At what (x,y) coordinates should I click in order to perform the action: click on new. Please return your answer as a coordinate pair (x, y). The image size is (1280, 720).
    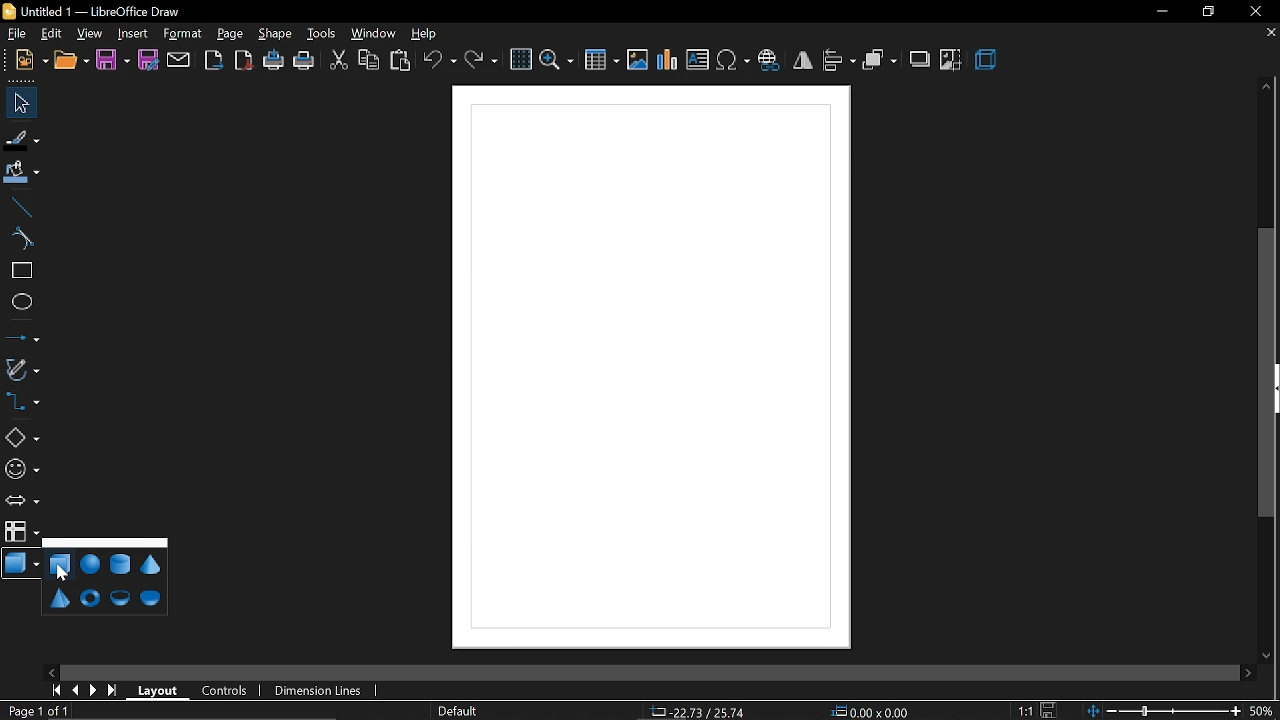
    Looking at the image, I should click on (33, 61).